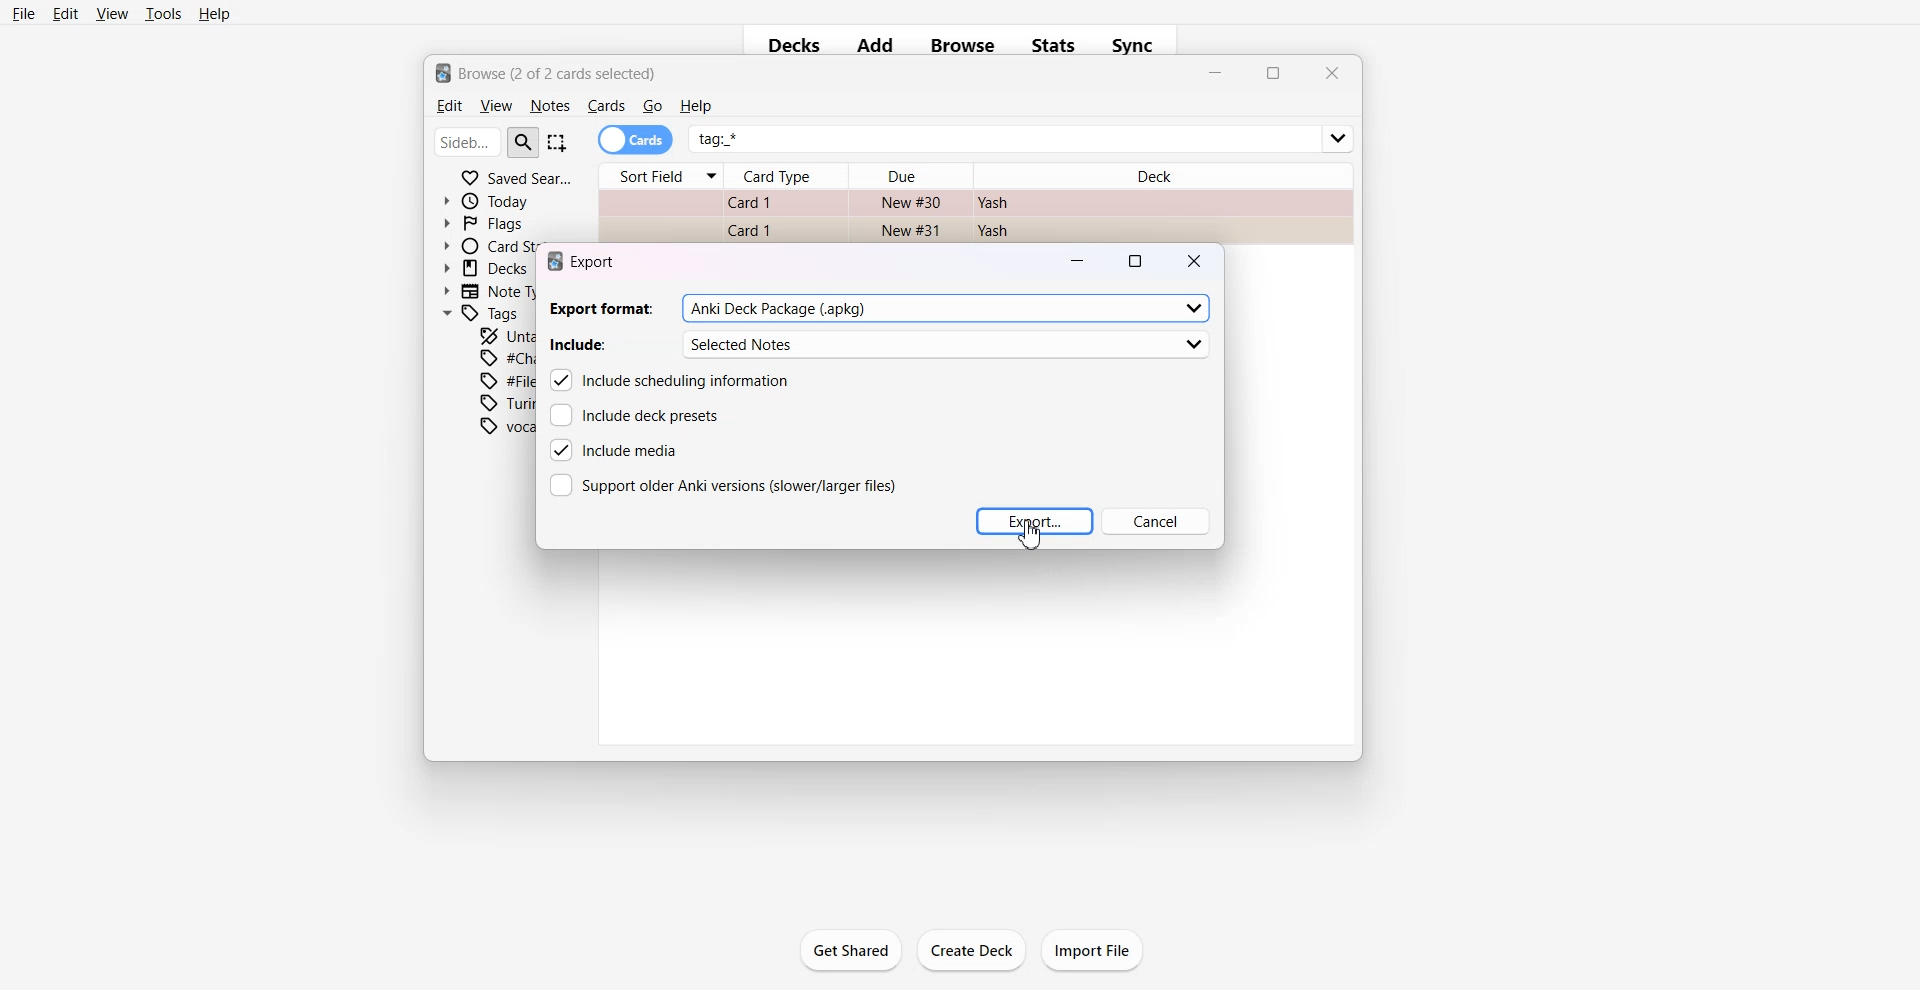 The image size is (1920, 990). I want to click on Maximize, so click(1273, 74).